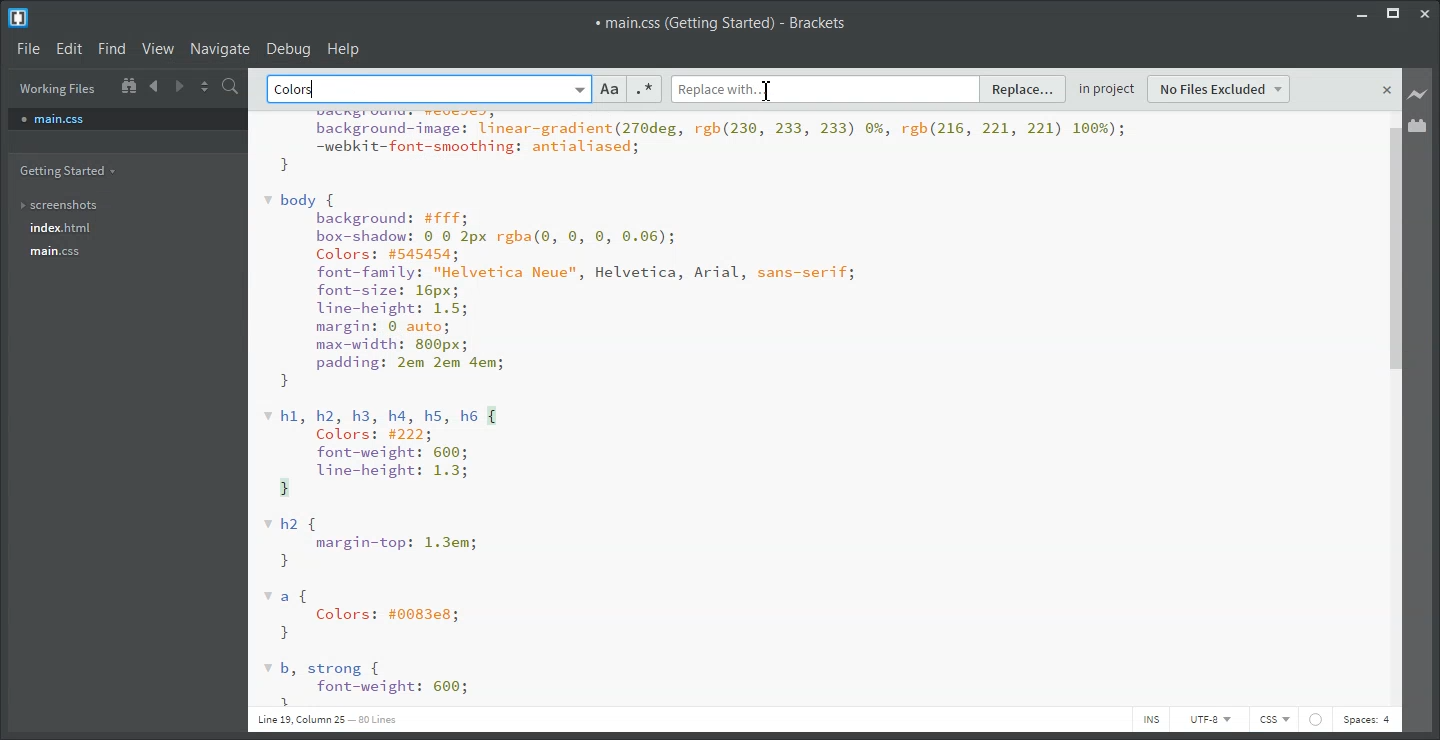  I want to click on dropdown, so click(578, 89).